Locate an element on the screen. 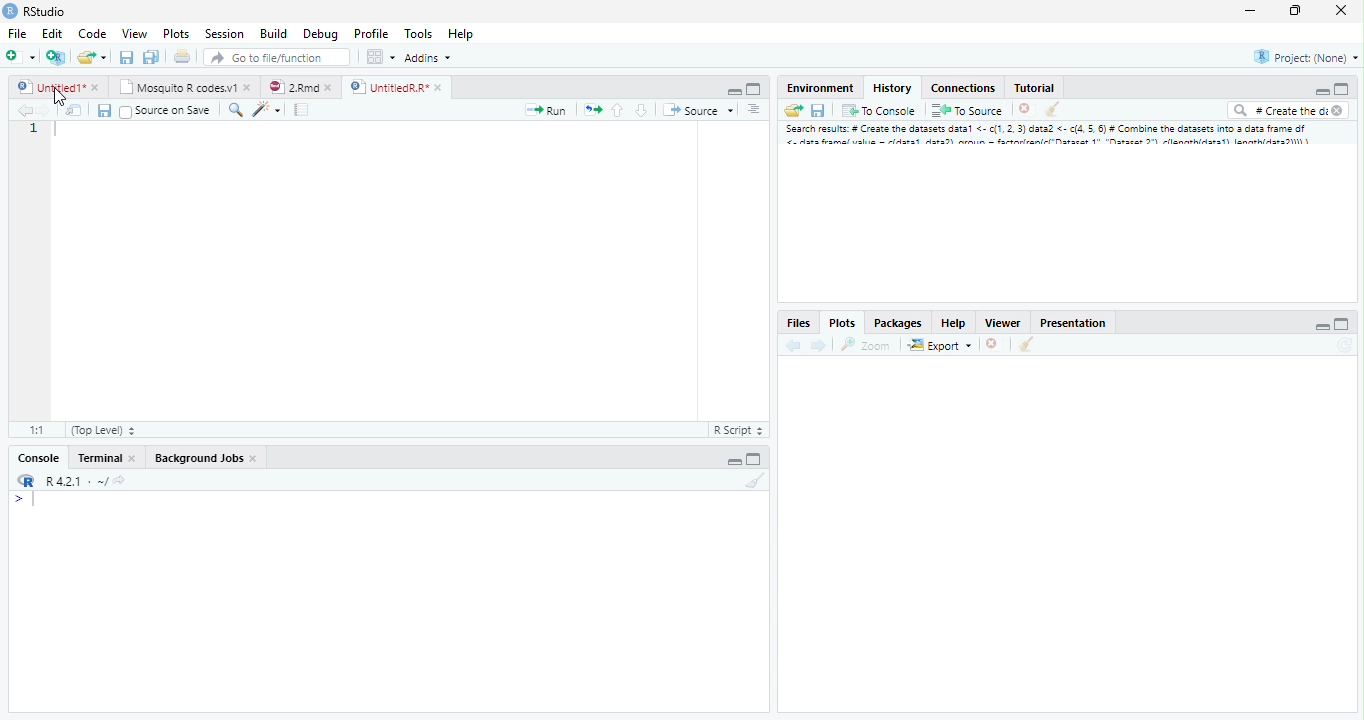  Session is located at coordinates (227, 34).